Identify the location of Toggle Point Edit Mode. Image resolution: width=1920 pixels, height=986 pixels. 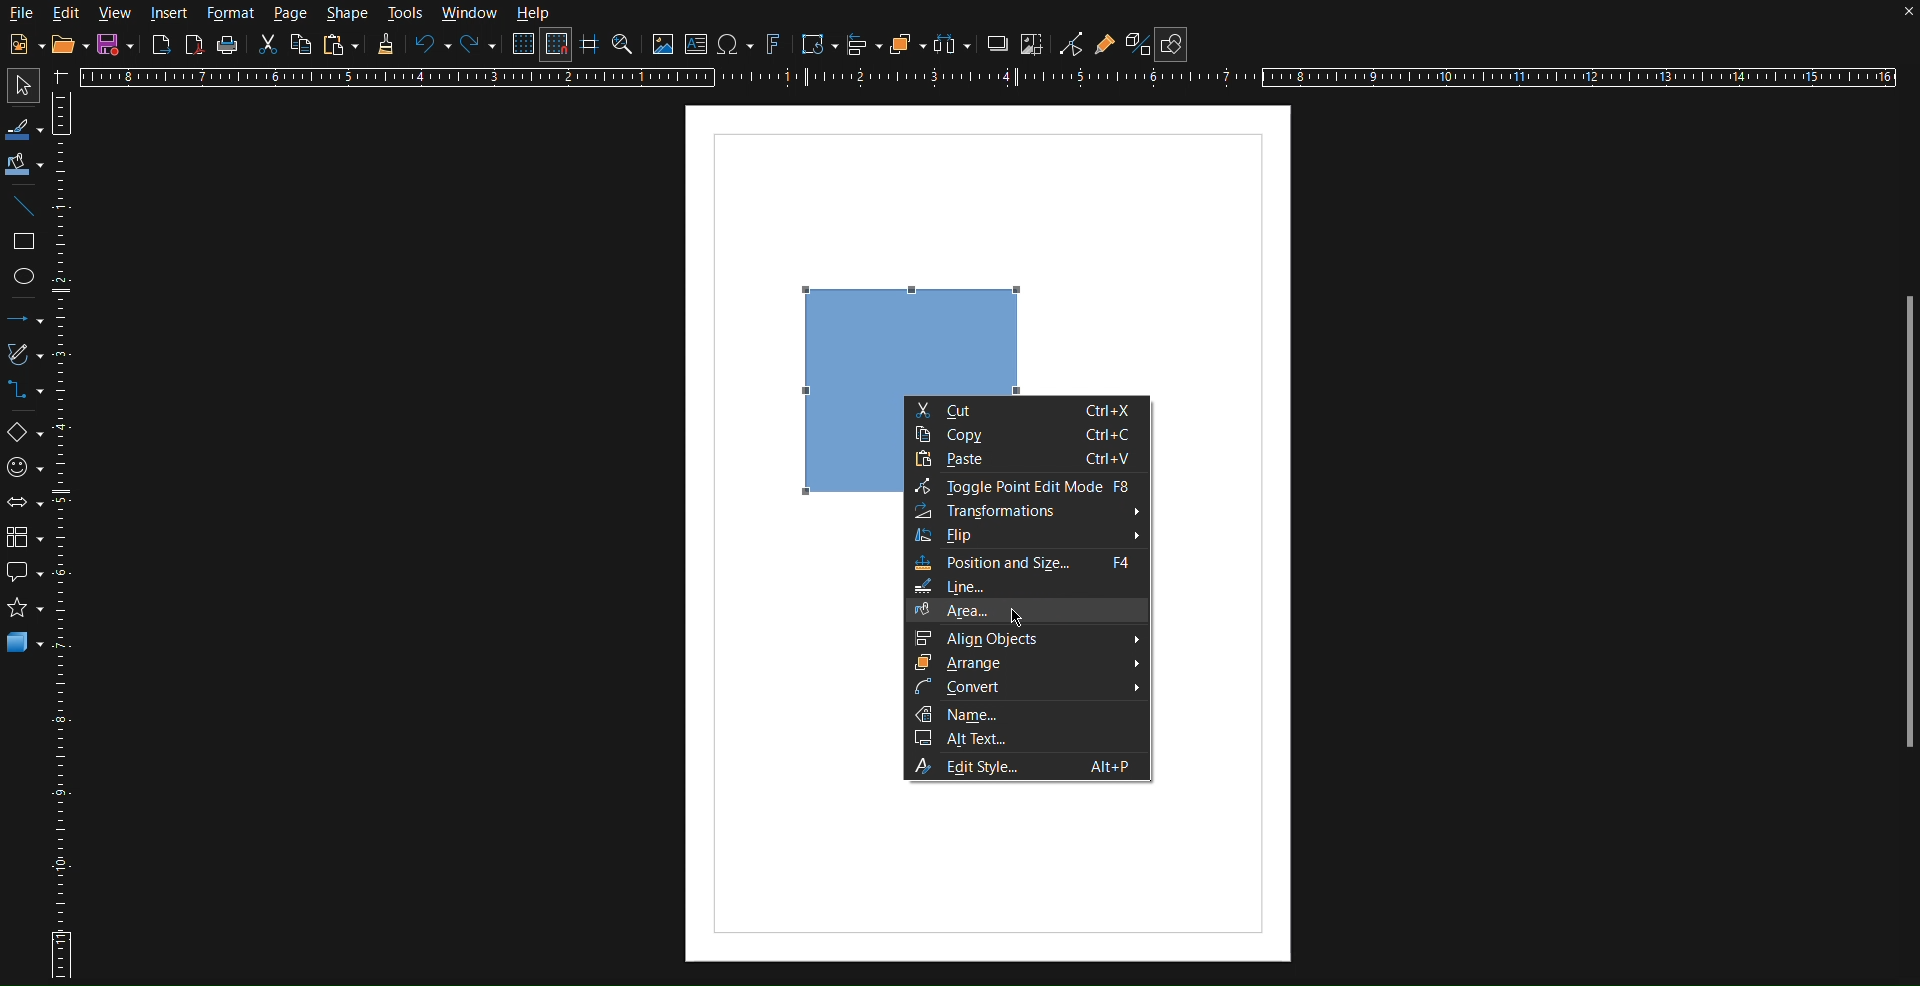
(1025, 486).